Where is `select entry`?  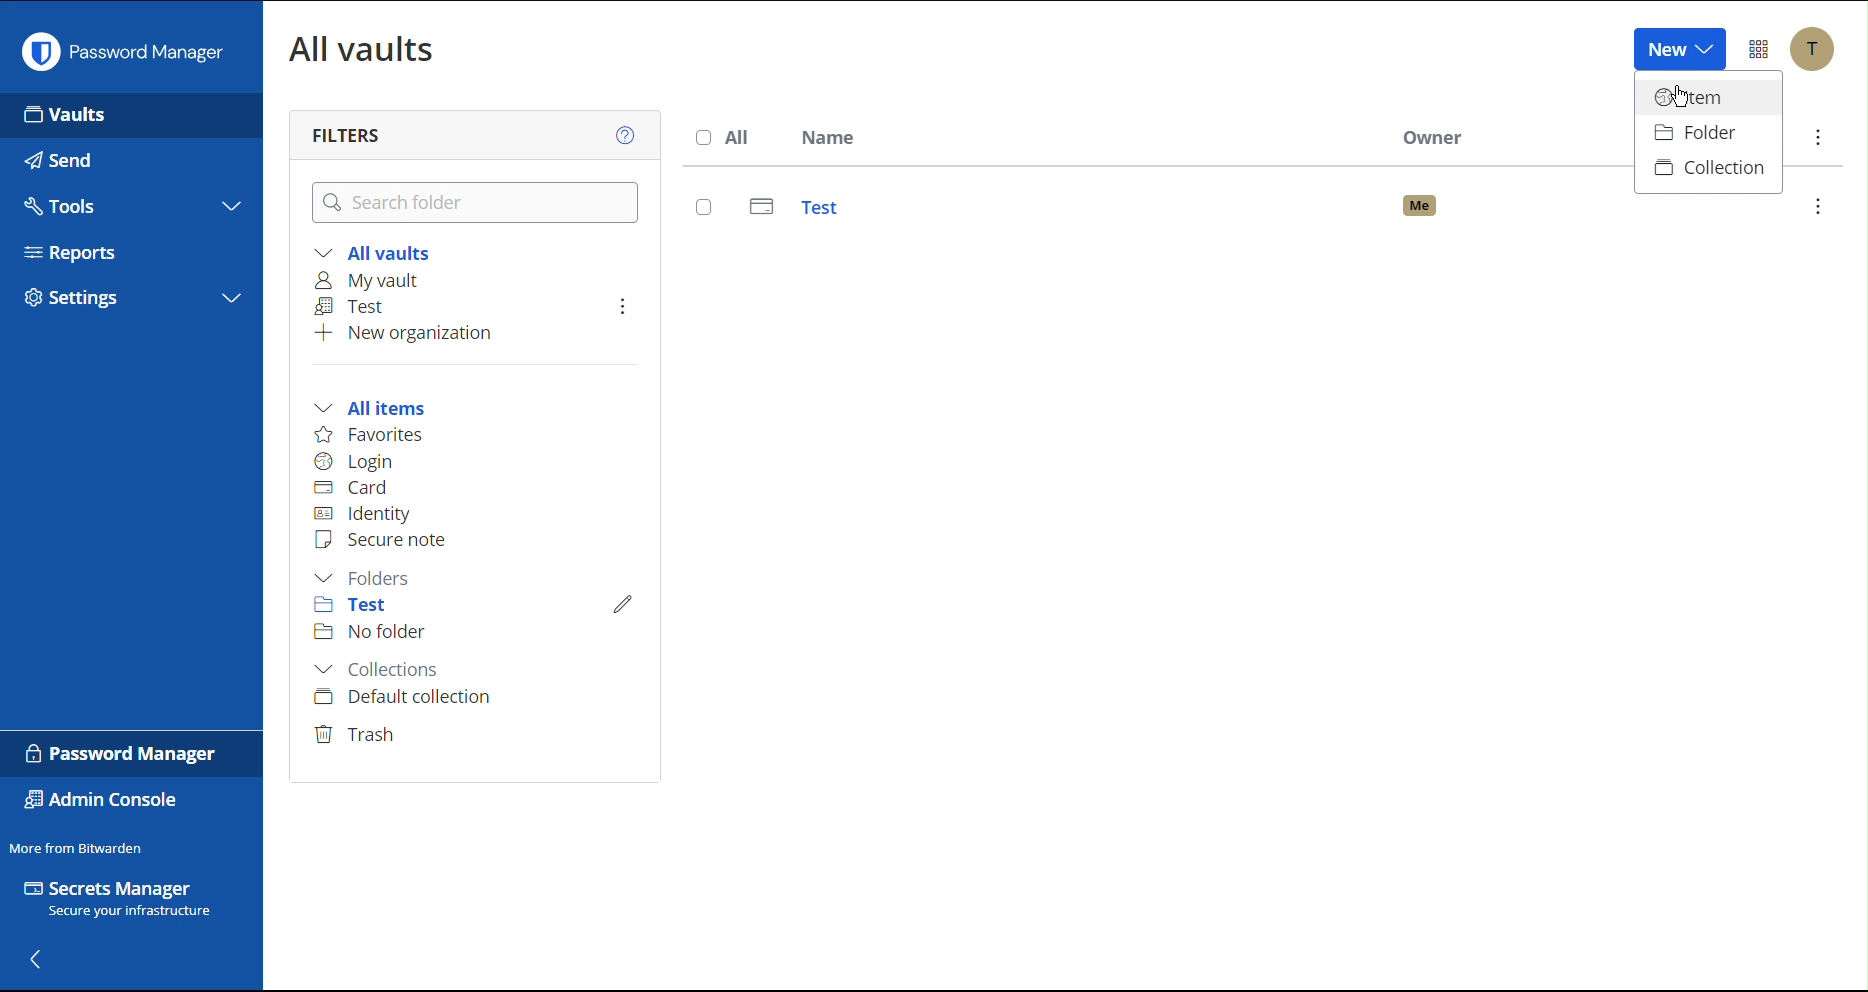
select entry is located at coordinates (704, 207).